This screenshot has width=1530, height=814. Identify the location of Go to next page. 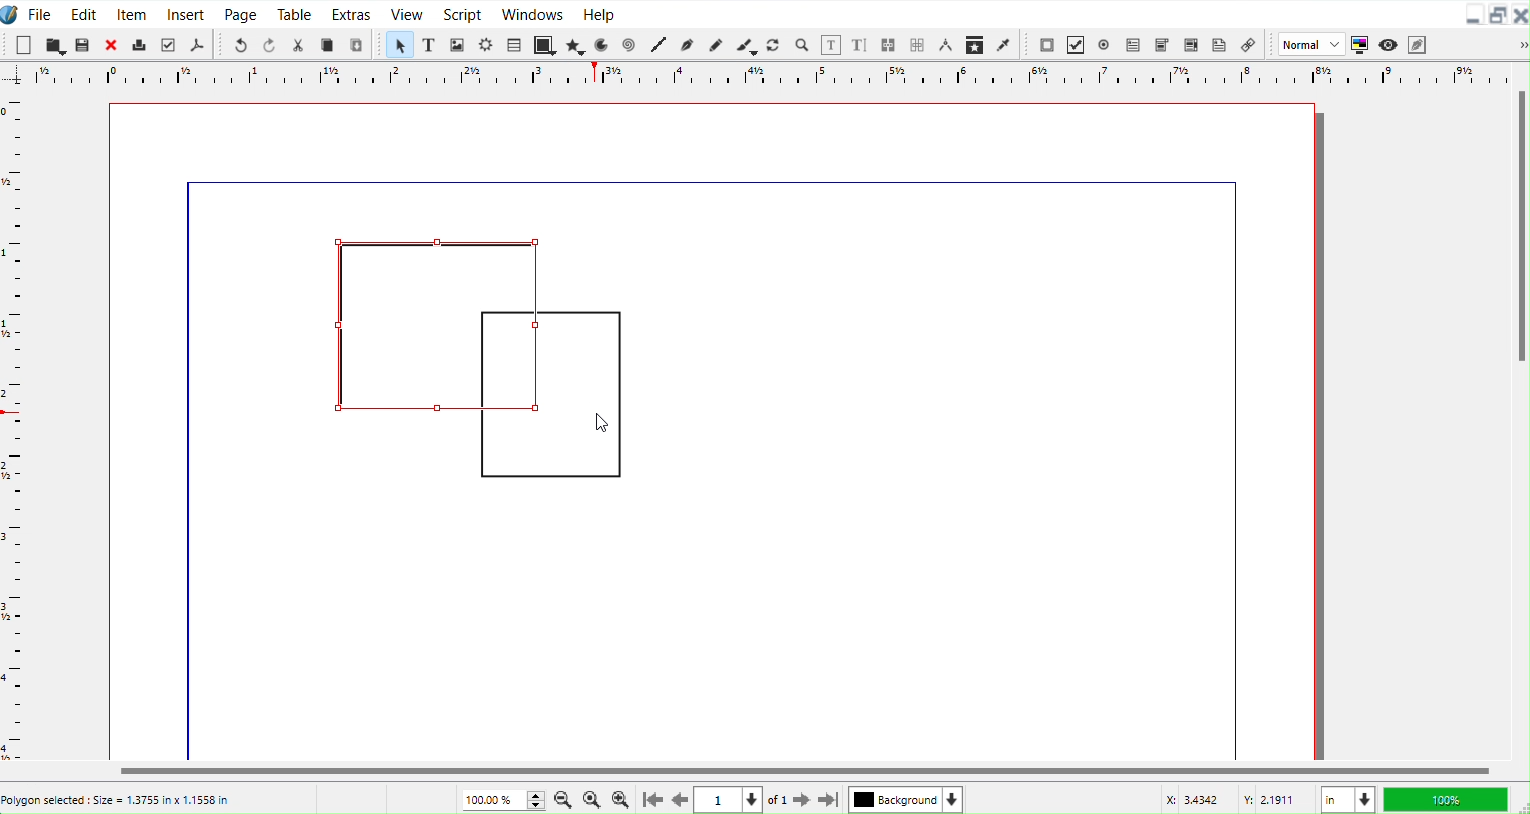
(804, 801).